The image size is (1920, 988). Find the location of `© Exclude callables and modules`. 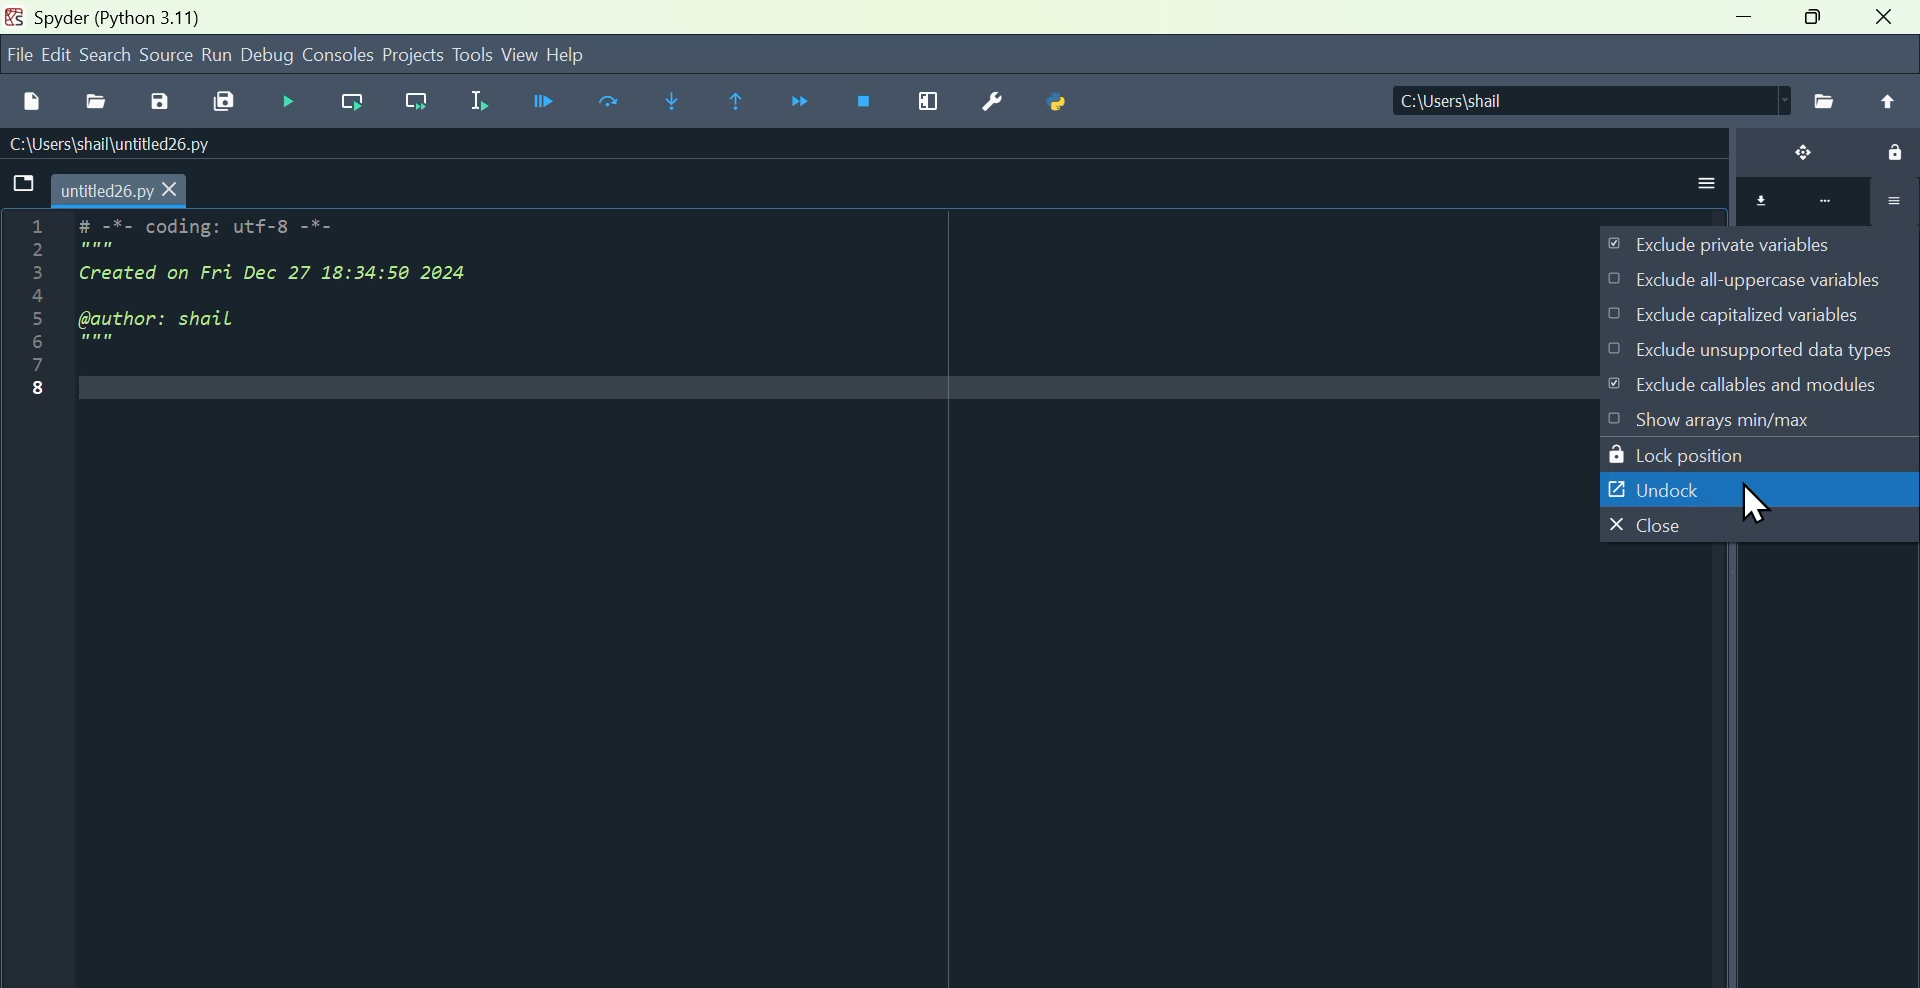

© Exclude callables and modules is located at coordinates (1764, 383).